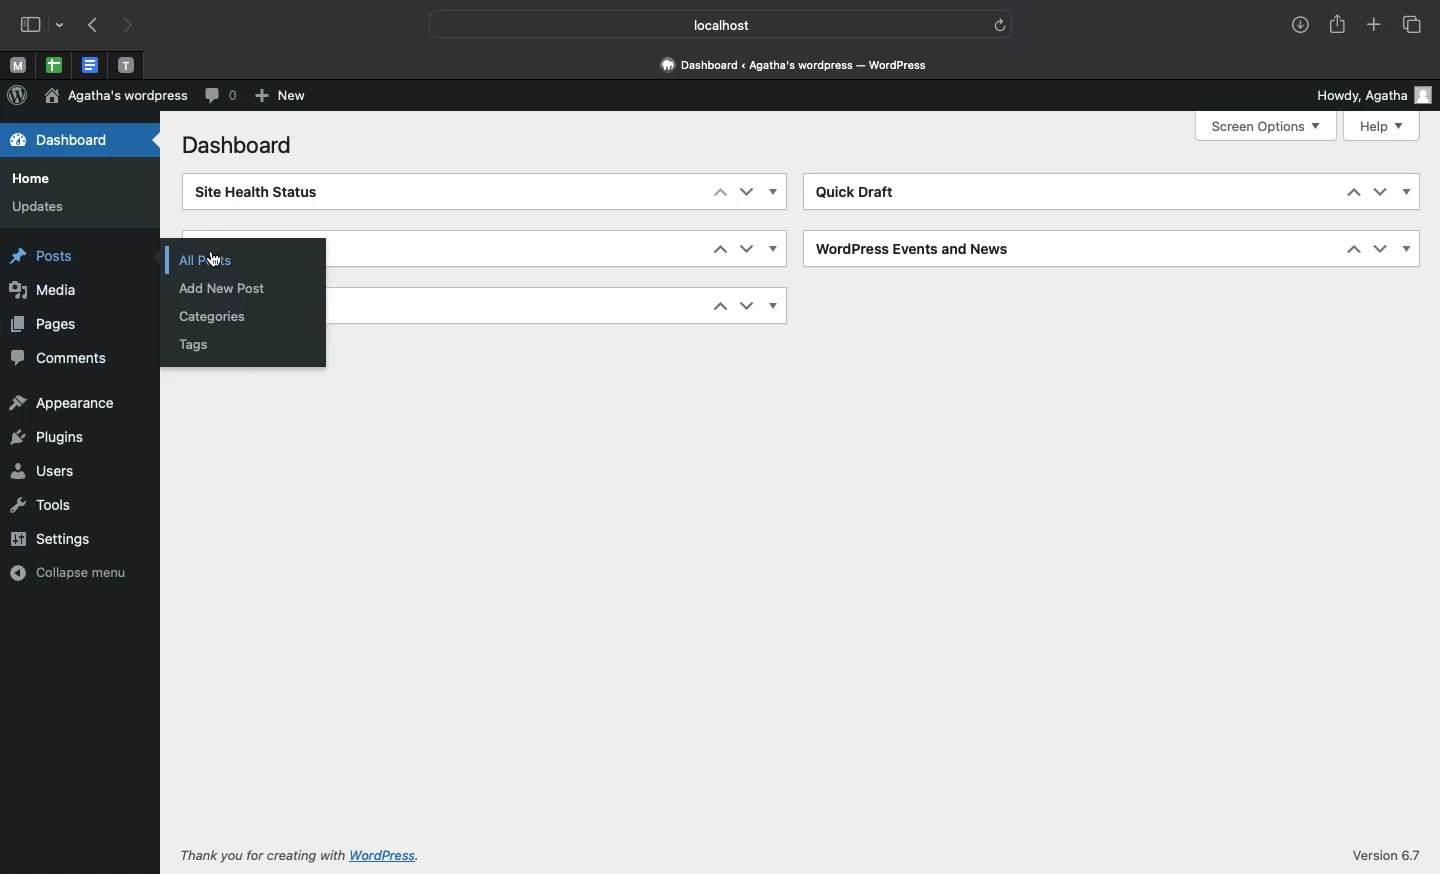 This screenshot has height=874, width=1440. I want to click on Media, so click(45, 290).